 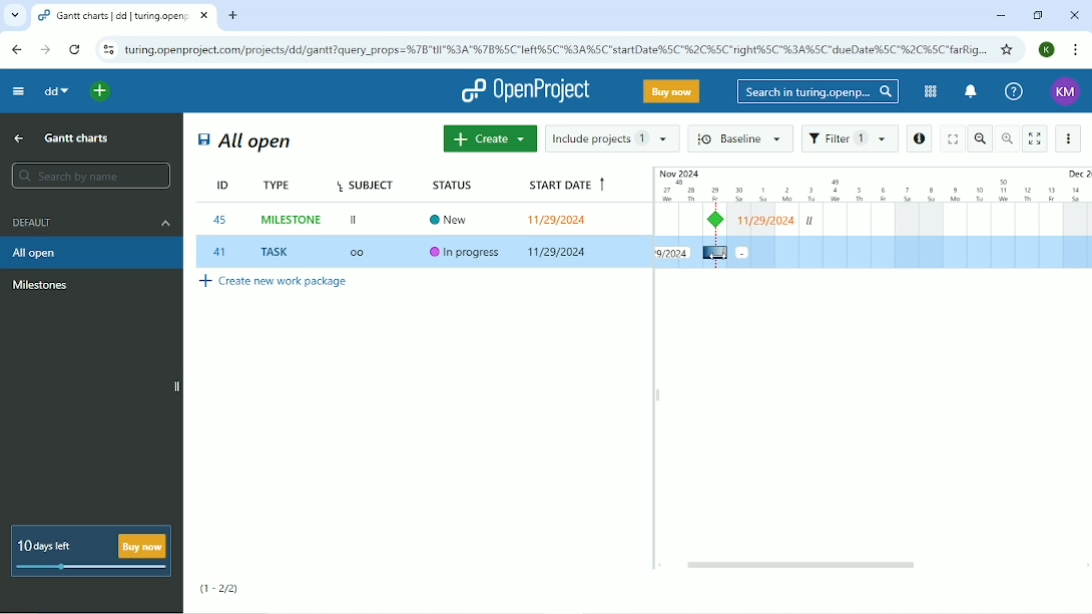 I want to click on Search, so click(x=817, y=92).